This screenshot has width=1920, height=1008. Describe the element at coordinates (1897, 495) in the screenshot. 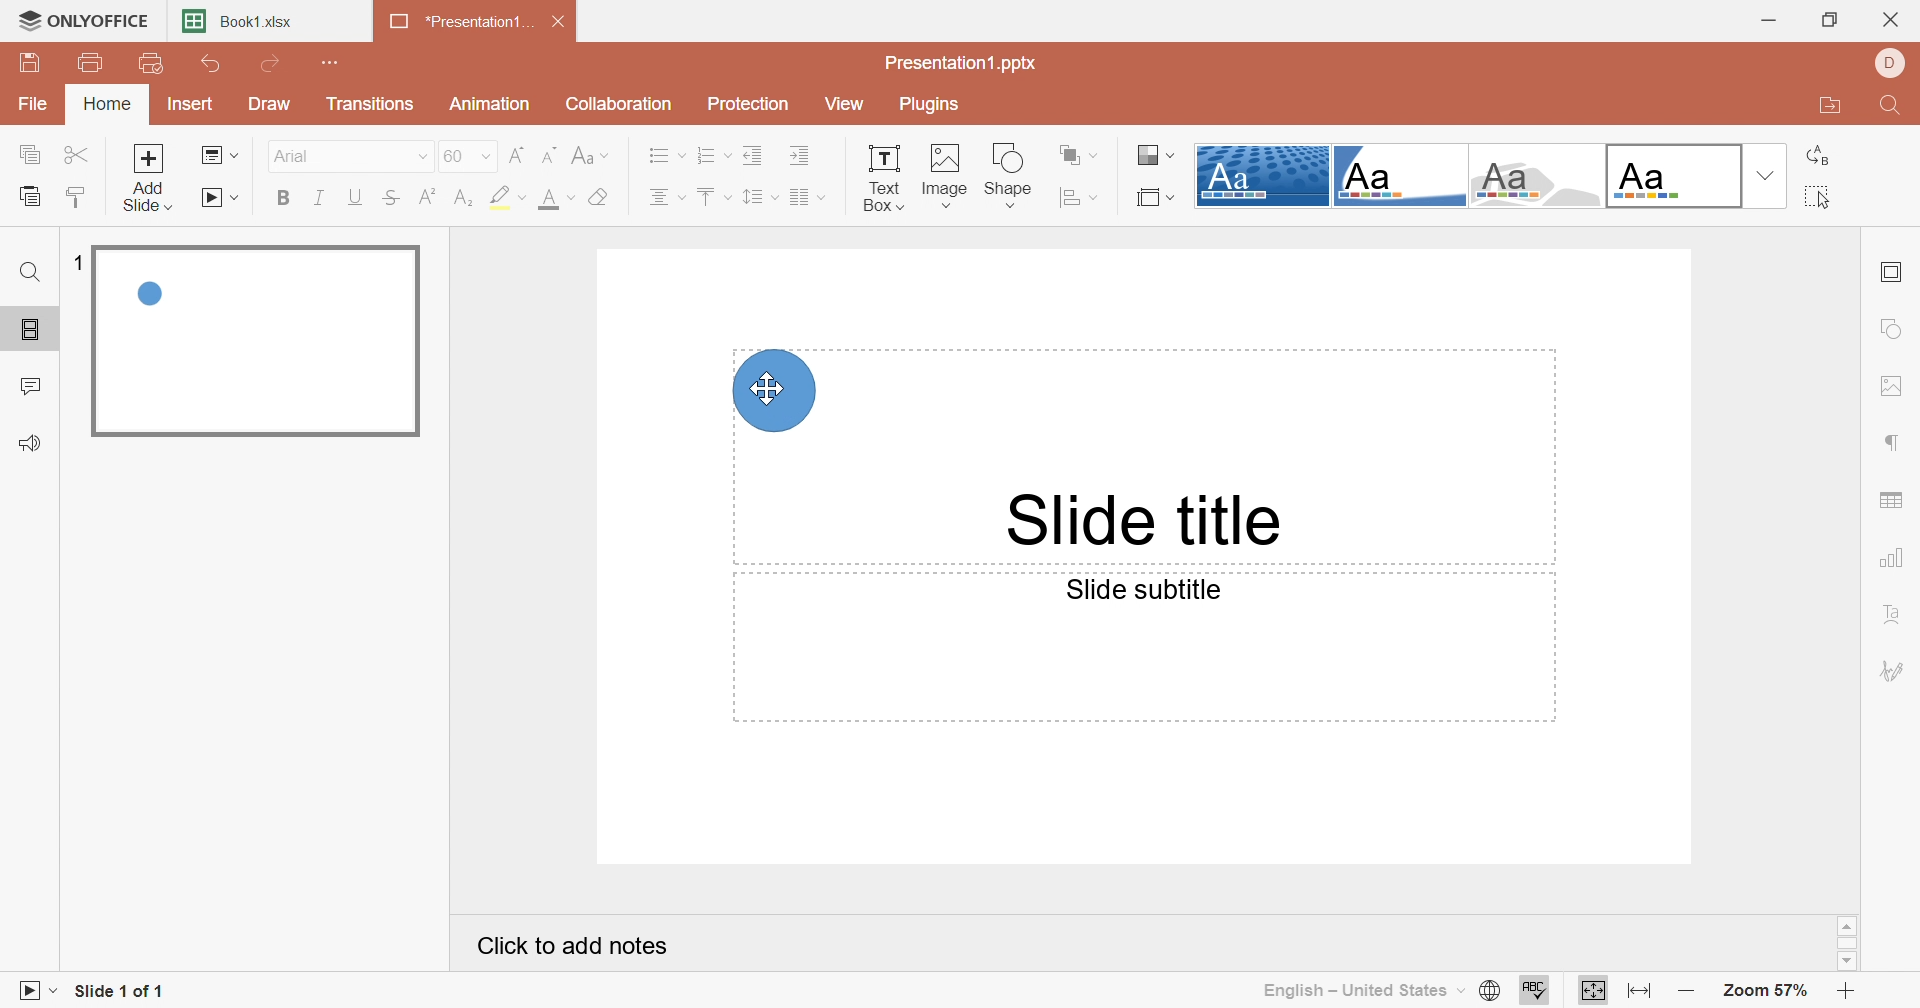

I see `Table settings` at that location.